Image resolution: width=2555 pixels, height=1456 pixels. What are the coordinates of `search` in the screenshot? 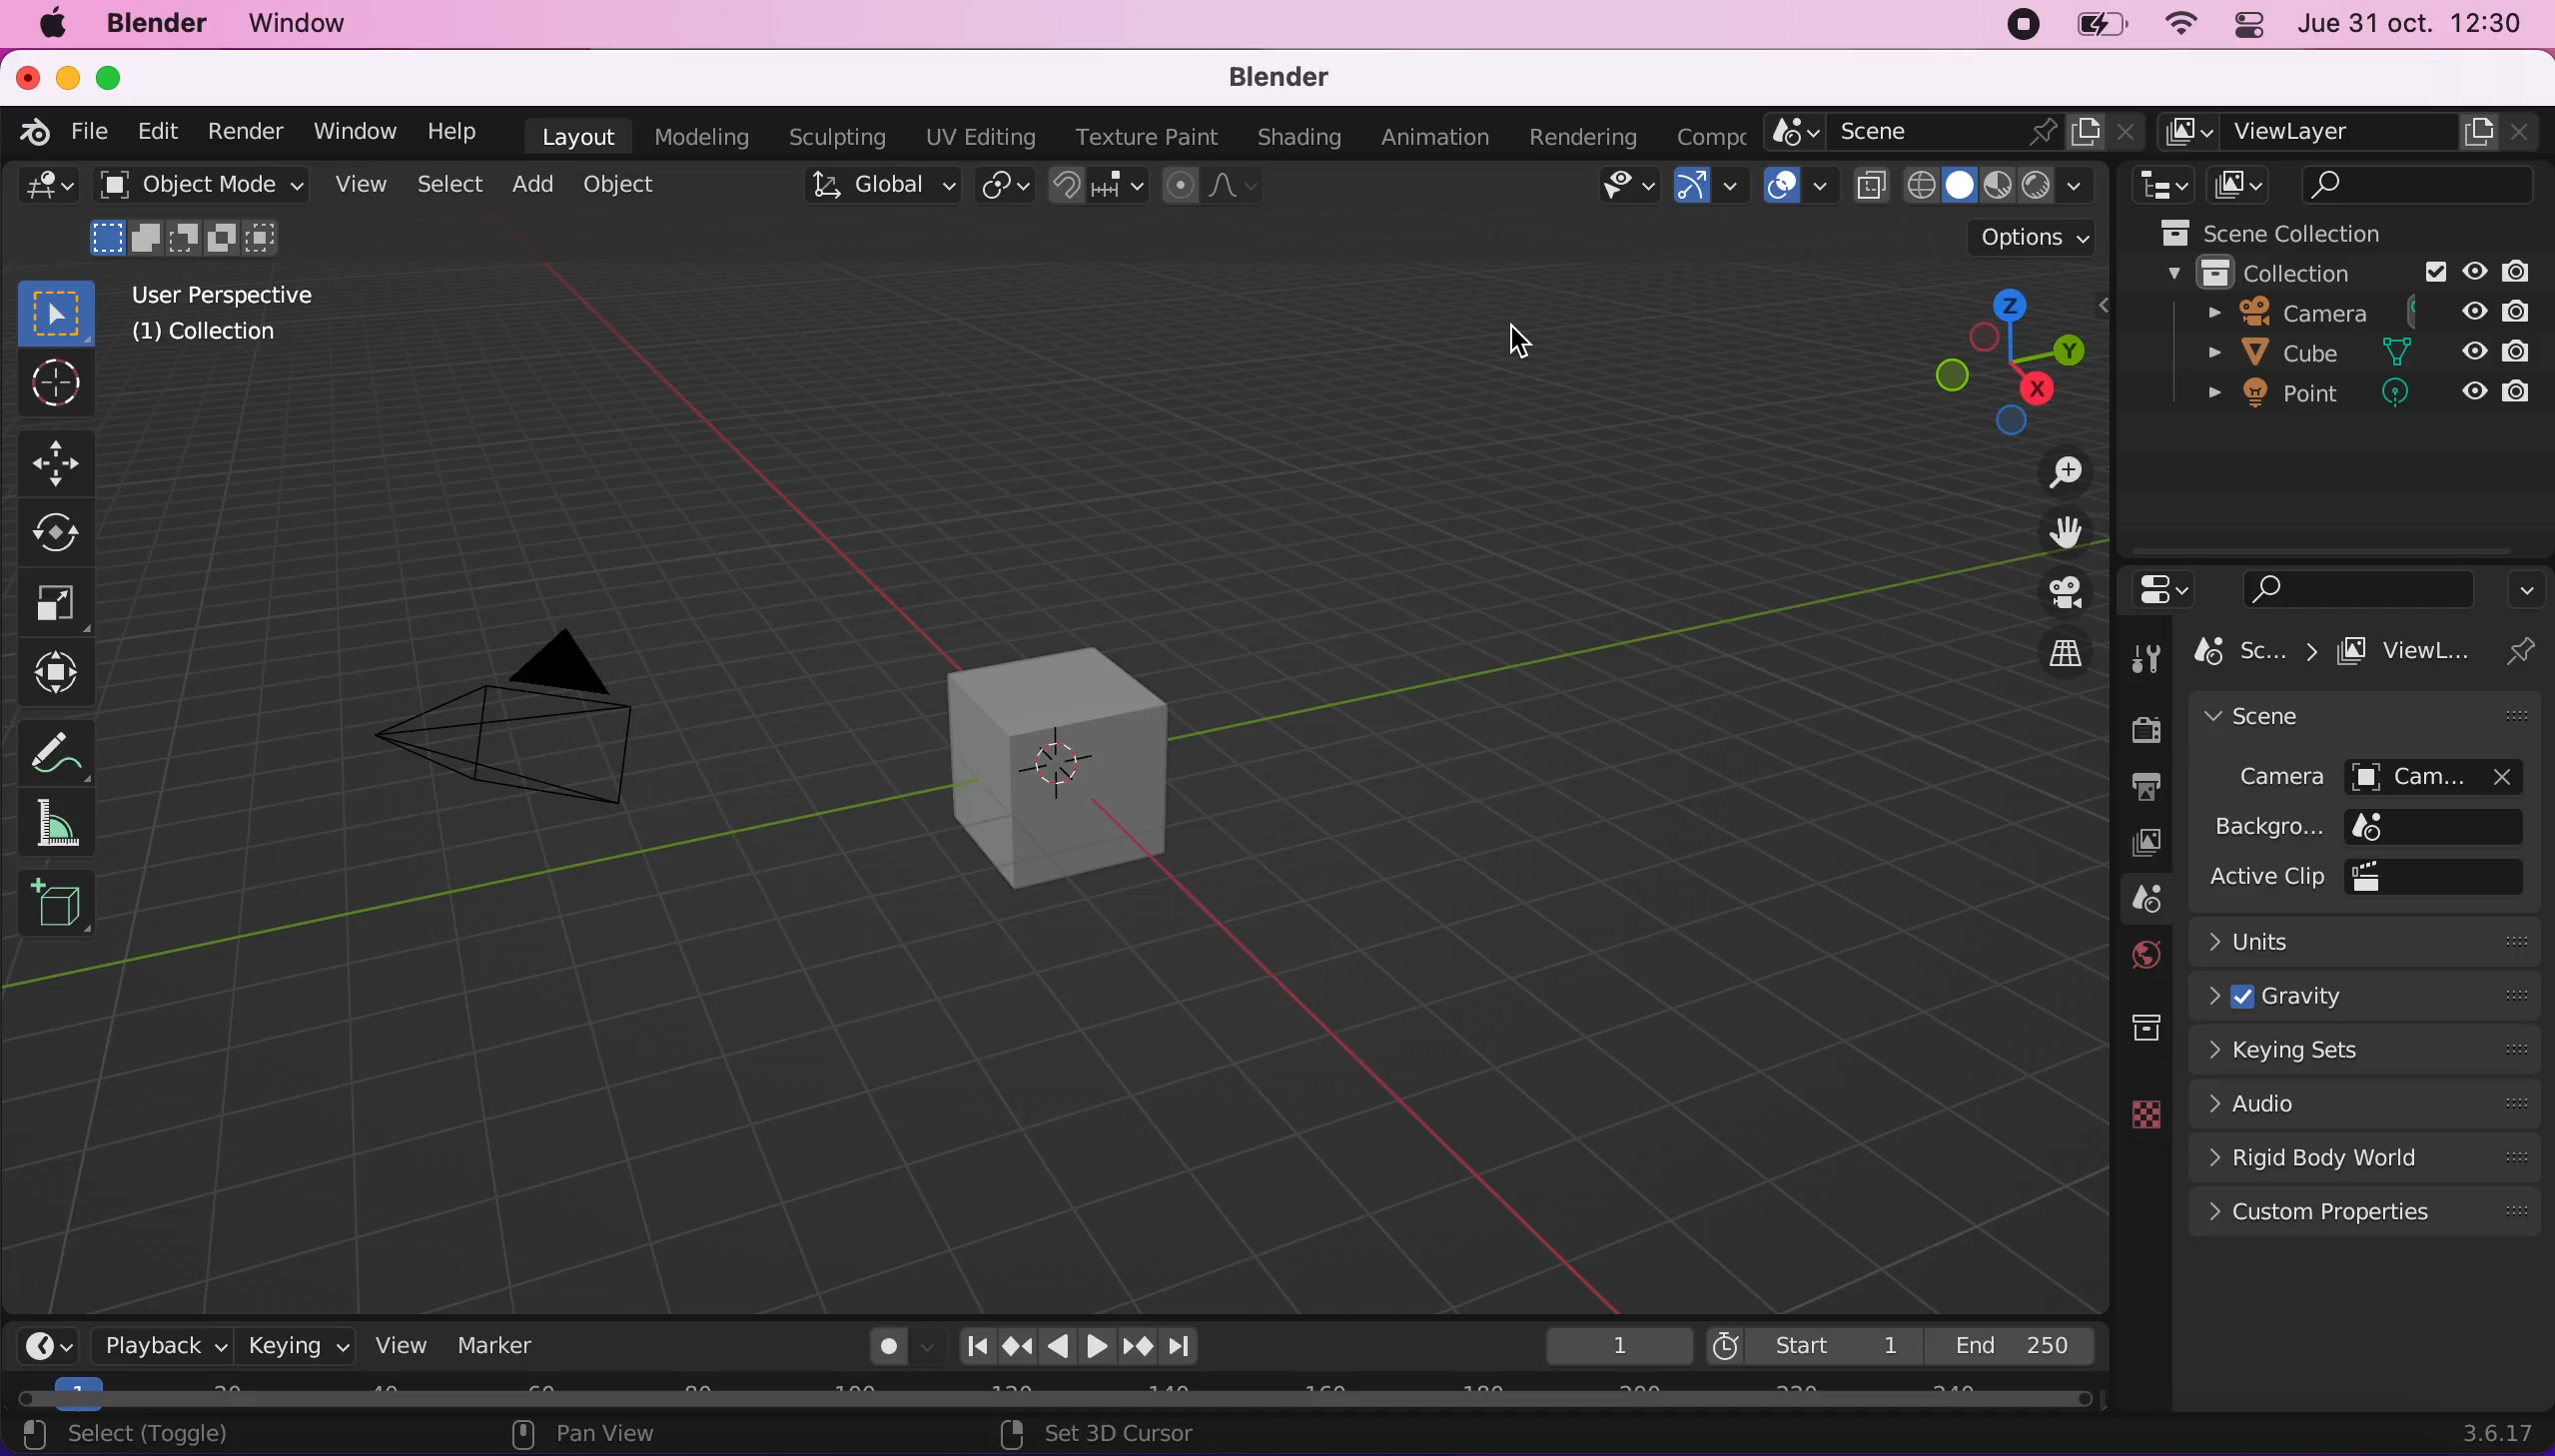 It's located at (2348, 588).